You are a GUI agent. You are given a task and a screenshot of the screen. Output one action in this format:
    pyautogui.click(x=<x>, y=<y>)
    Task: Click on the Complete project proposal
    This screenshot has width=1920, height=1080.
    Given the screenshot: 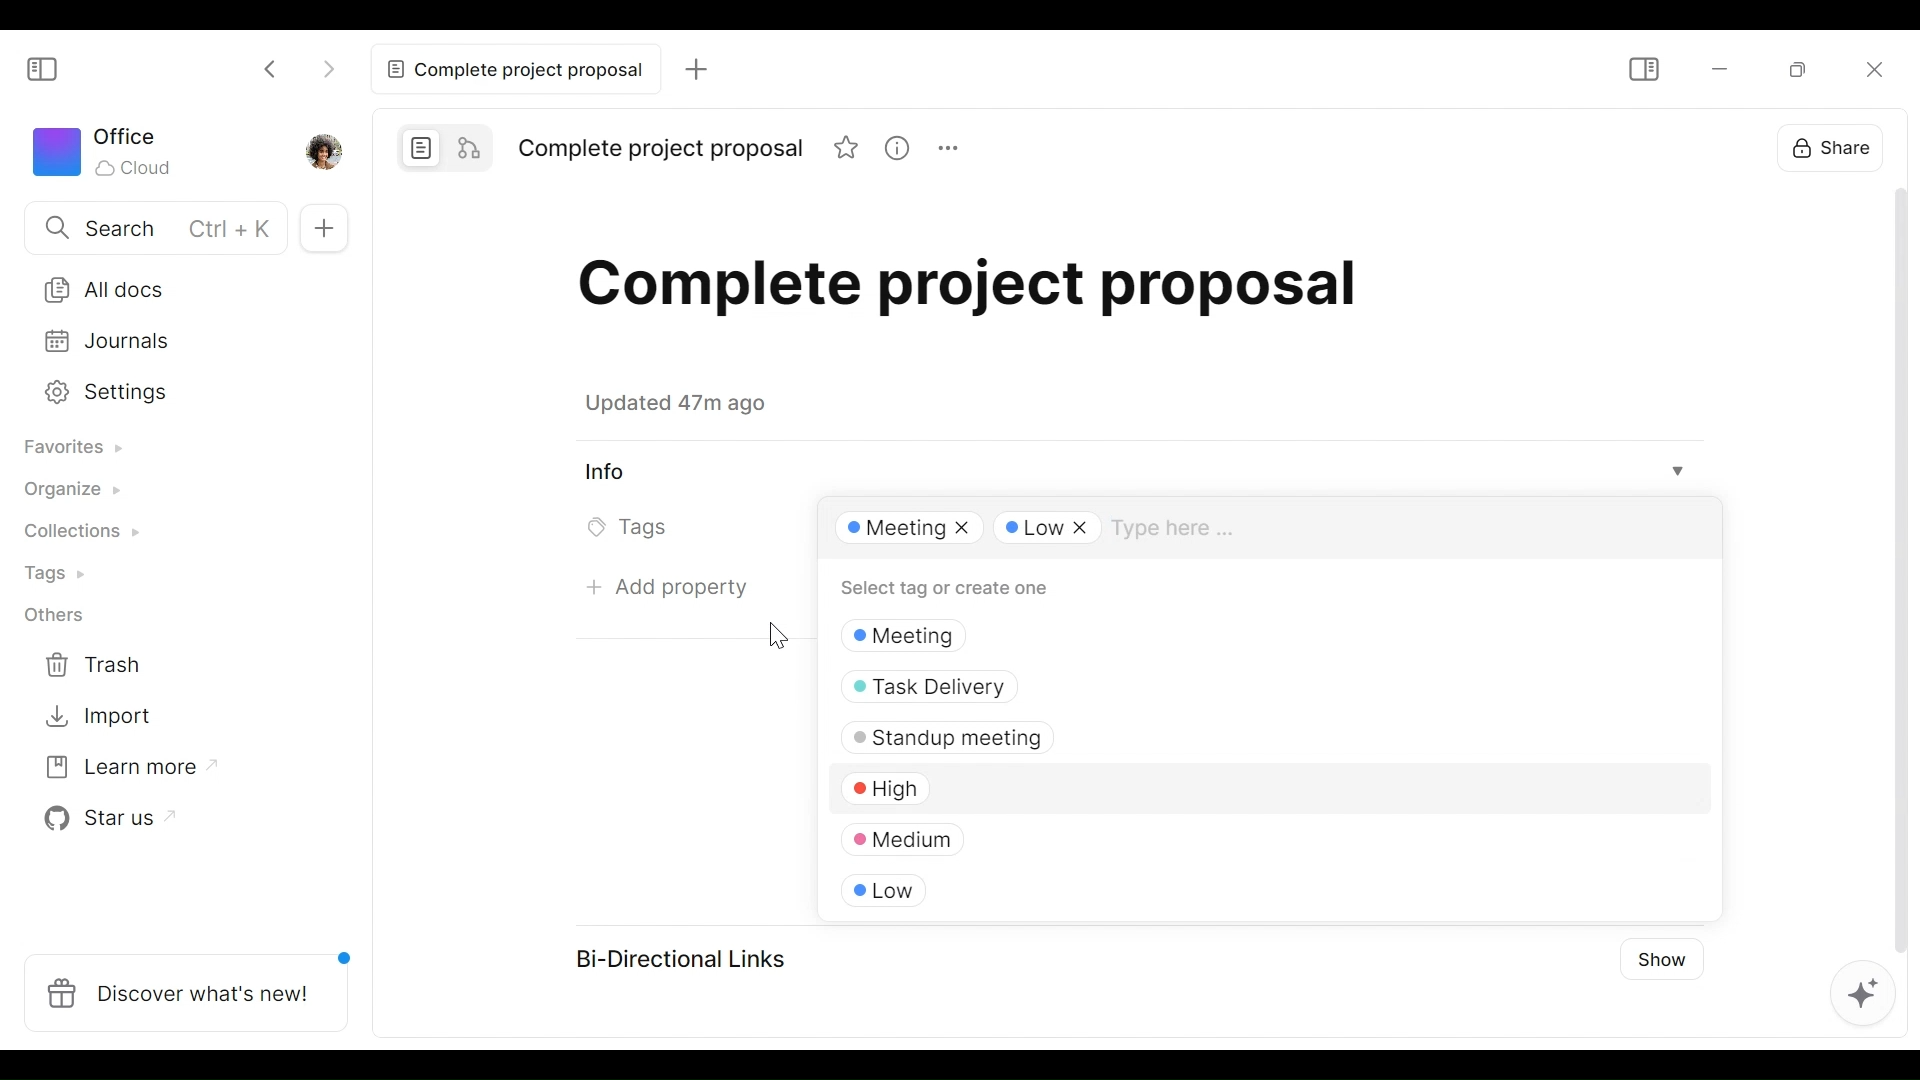 What is the action you would take?
    pyautogui.click(x=511, y=69)
    